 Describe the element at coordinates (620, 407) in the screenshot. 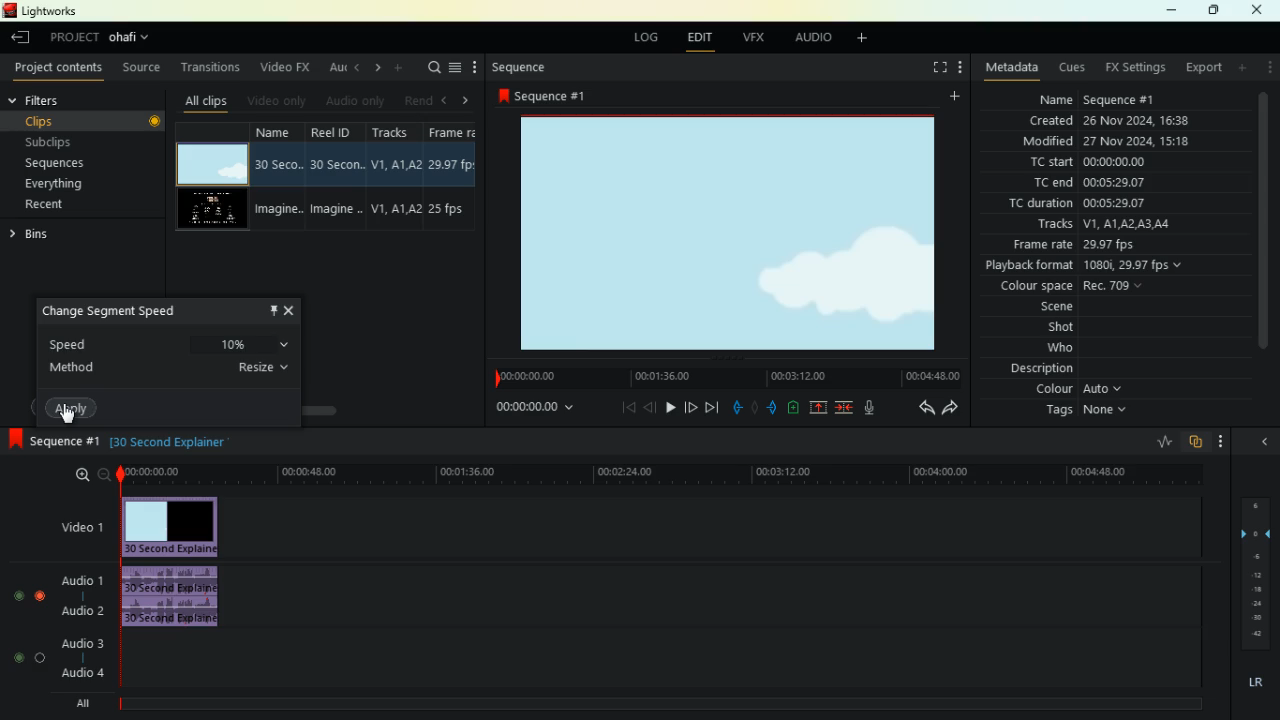

I see `beggining` at that location.